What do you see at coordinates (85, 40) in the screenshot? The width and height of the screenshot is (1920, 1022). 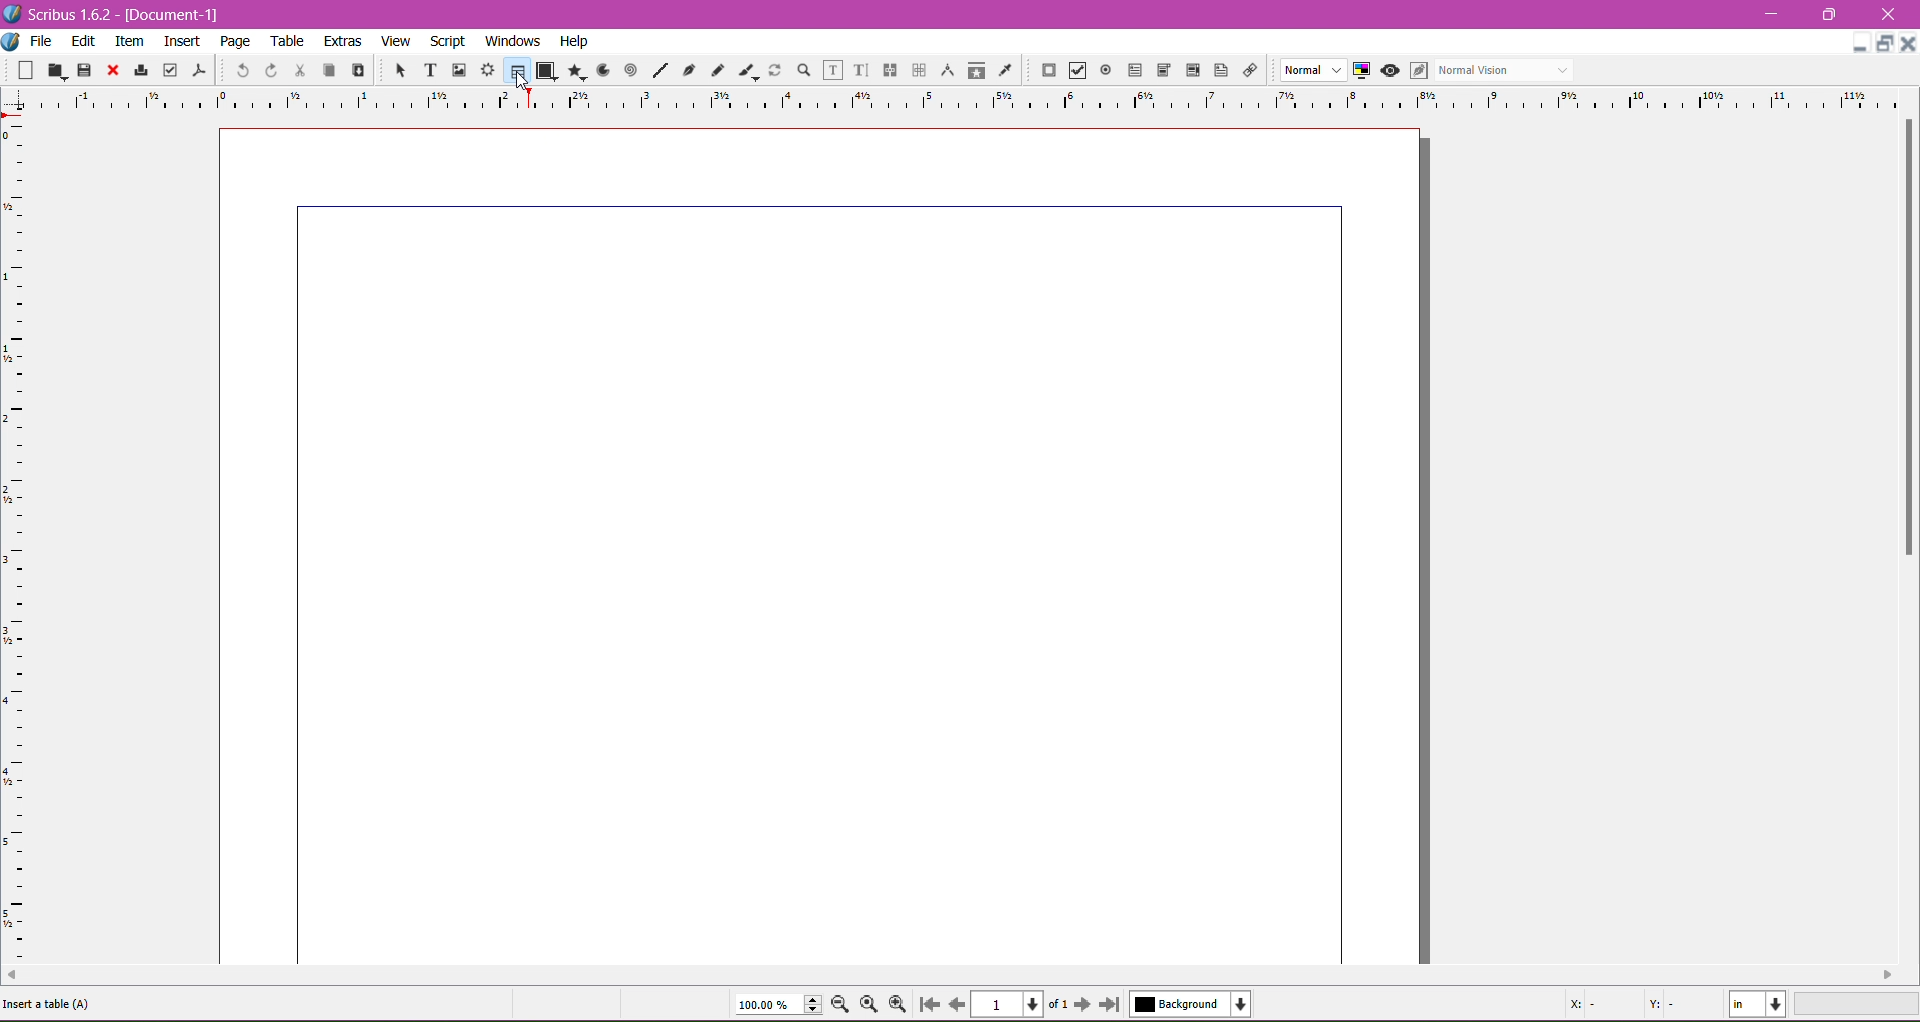 I see `Edit` at bounding box center [85, 40].